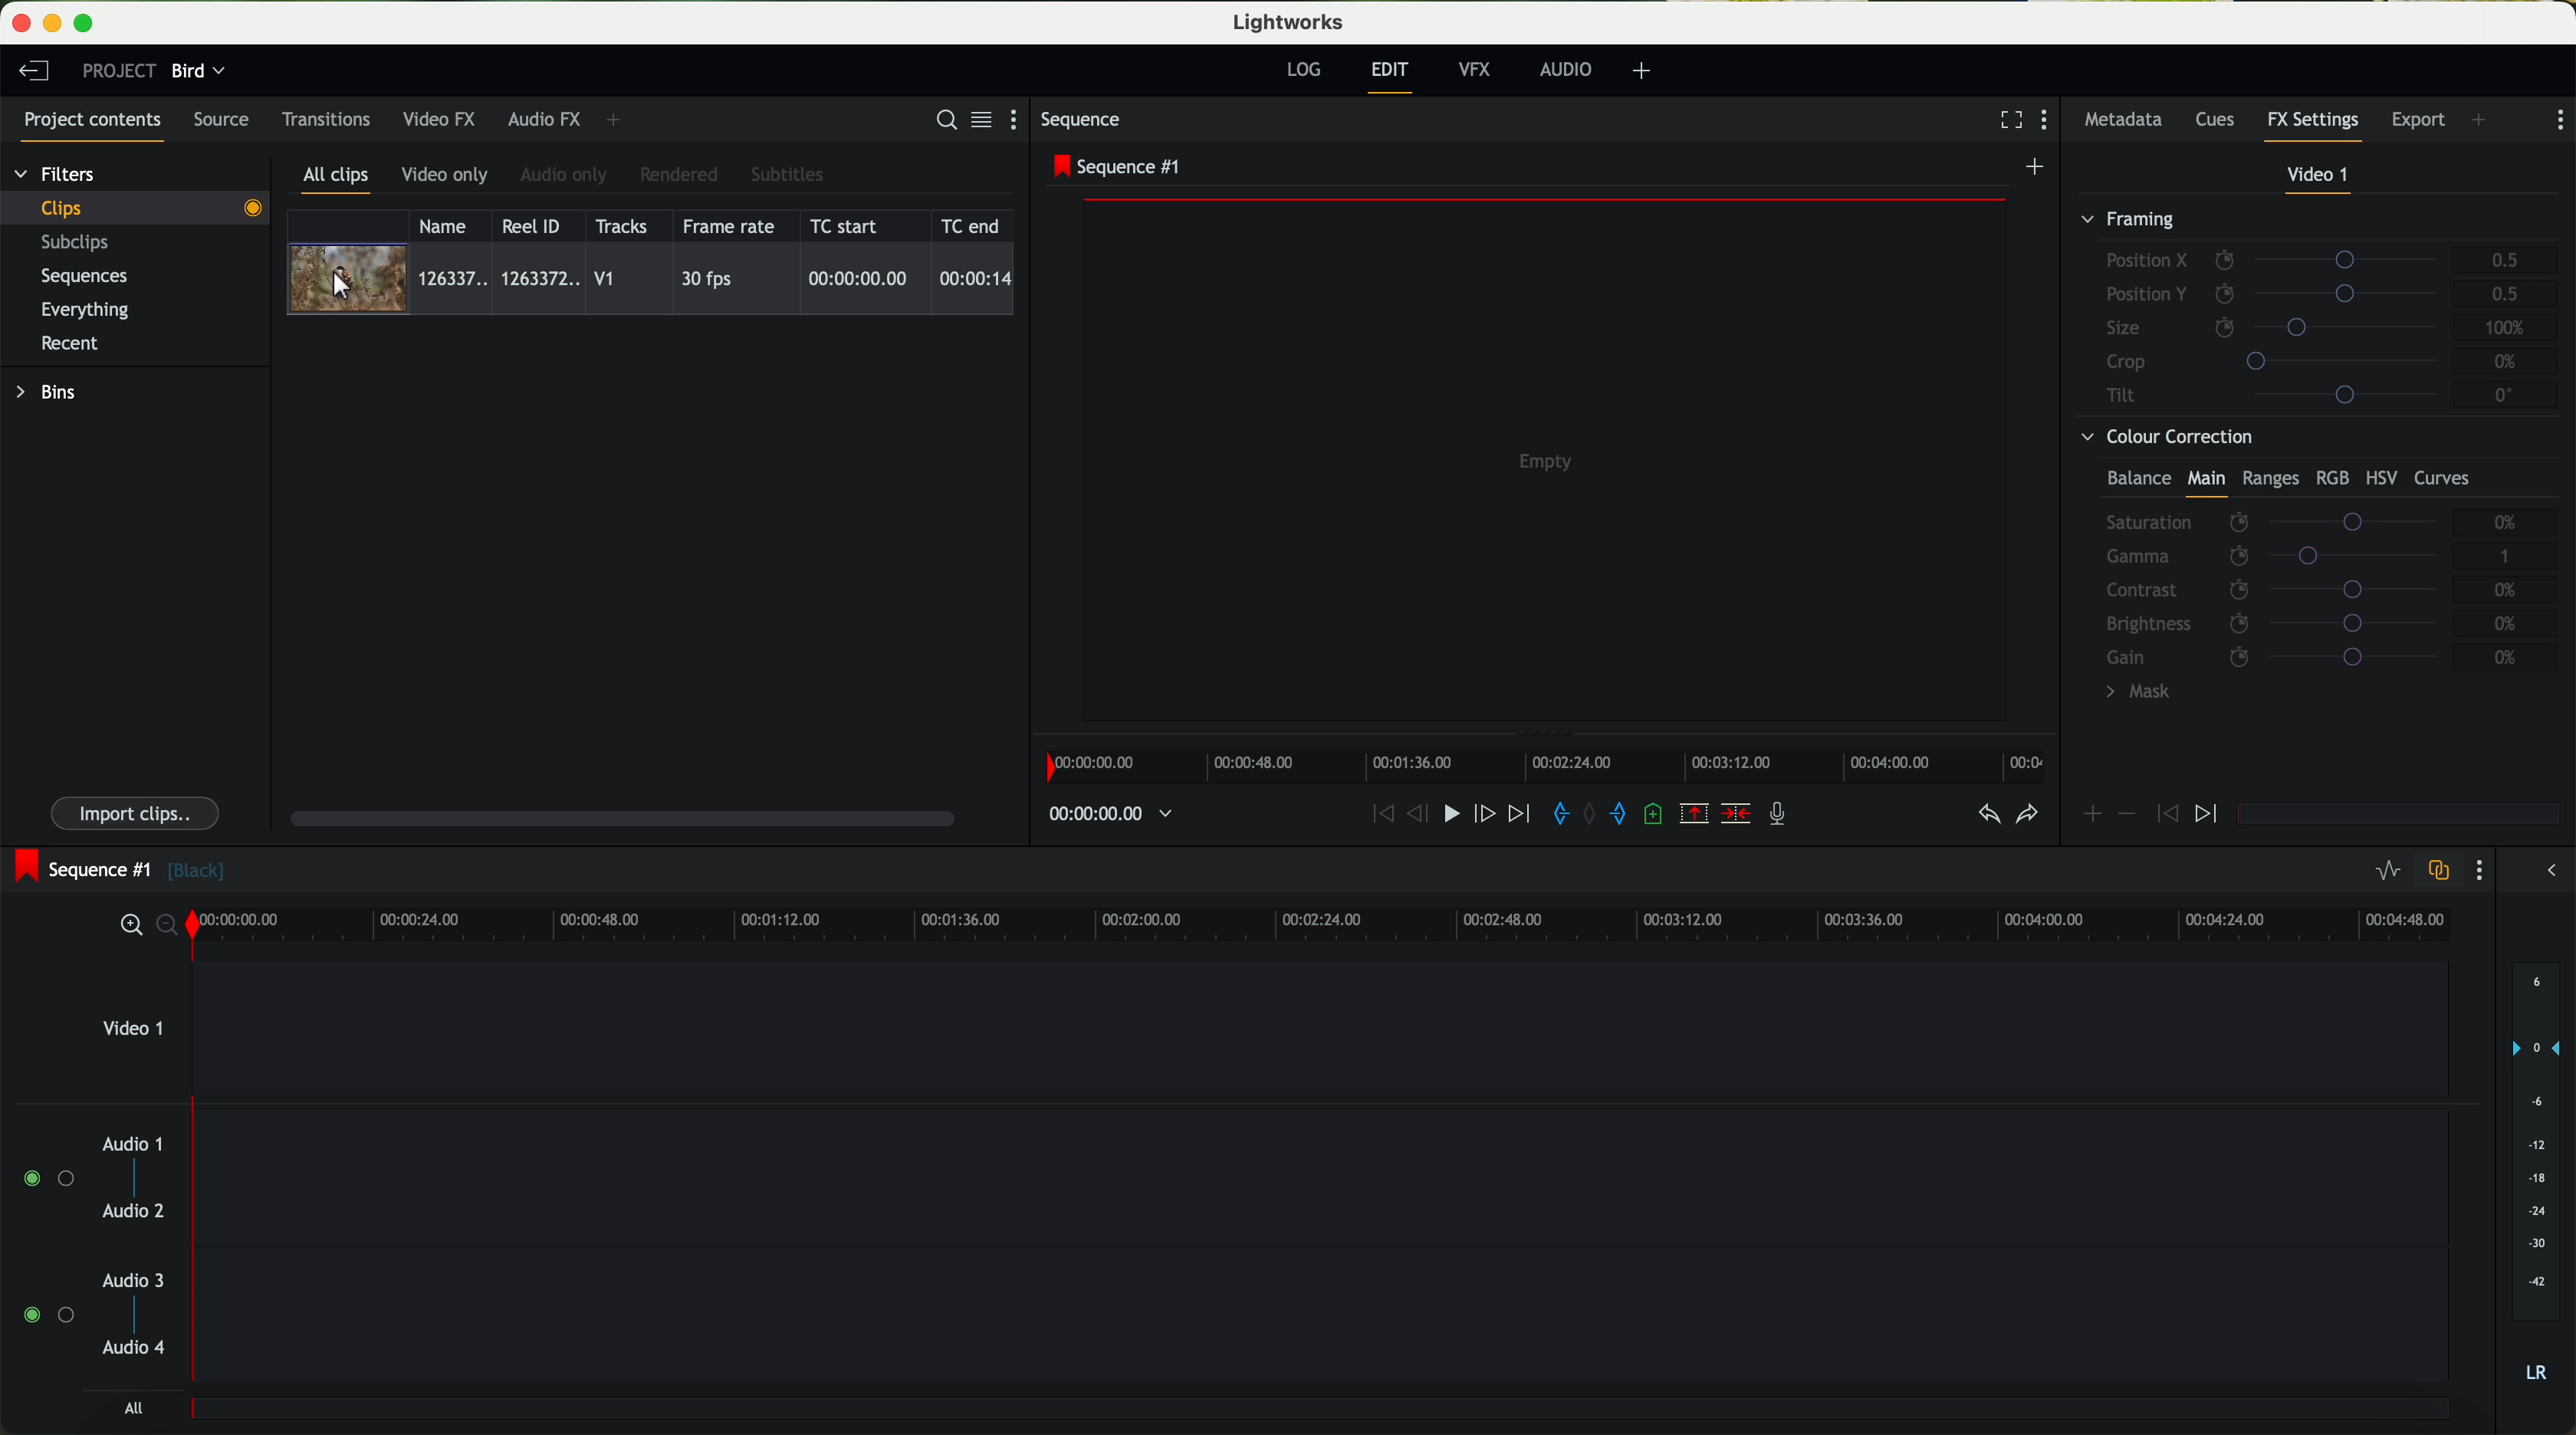 Image resolution: width=2576 pixels, height=1435 pixels. What do you see at coordinates (1022, 119) in the screenshot?
I see `show settings menu` at bounding box center [1022, 119].